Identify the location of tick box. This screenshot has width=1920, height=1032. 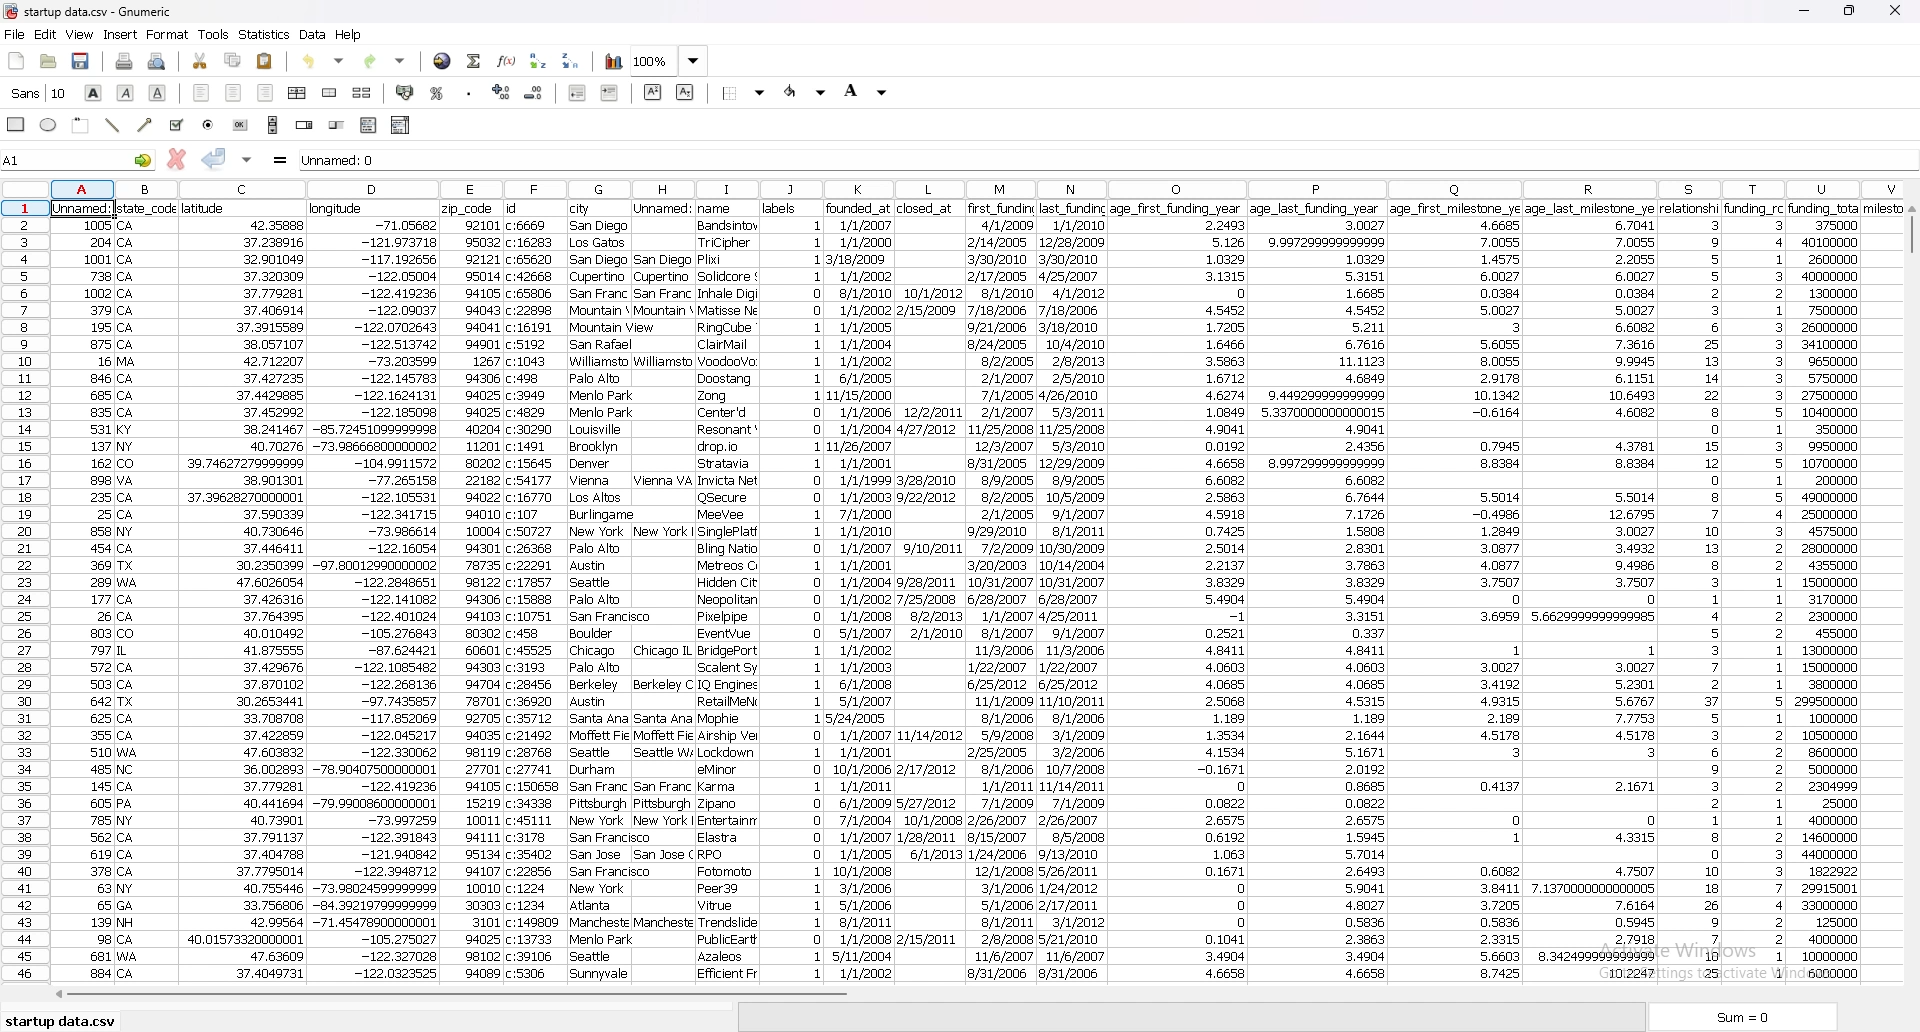
(176, 125).